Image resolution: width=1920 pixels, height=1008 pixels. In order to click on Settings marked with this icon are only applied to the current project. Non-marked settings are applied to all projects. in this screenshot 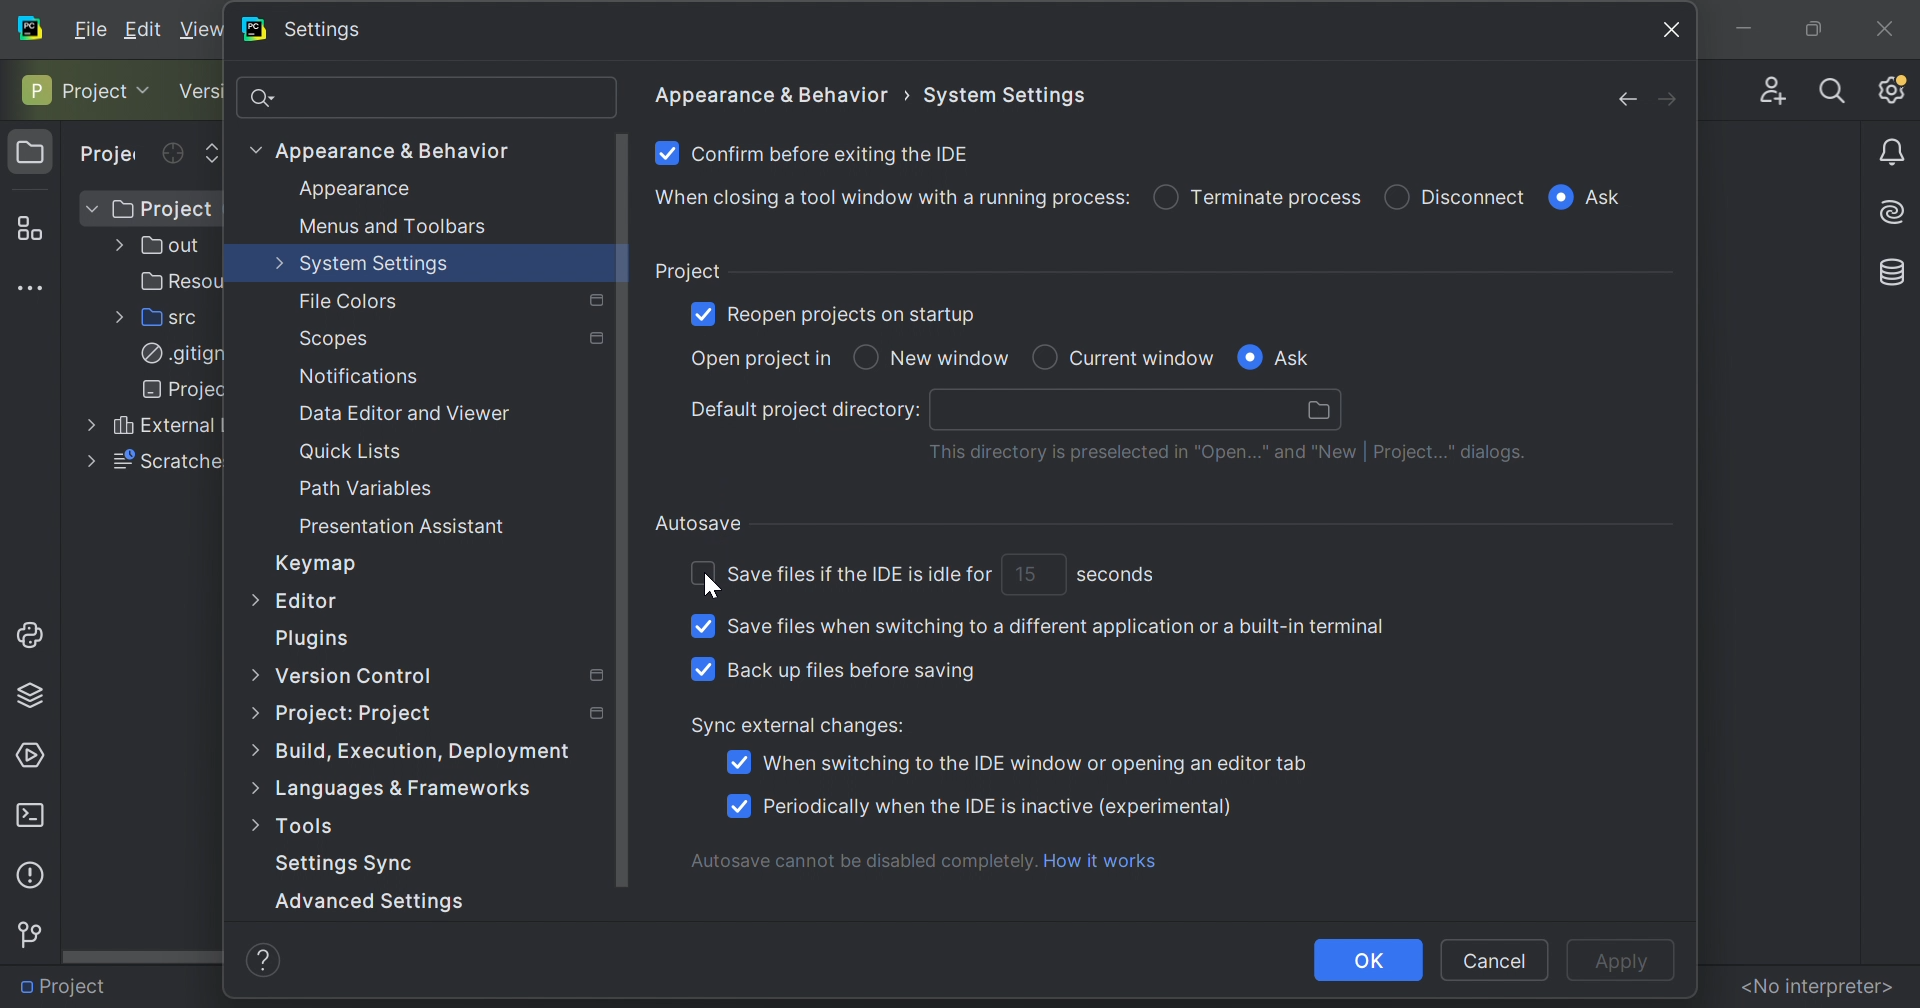, I will do `click(592, 711)`.